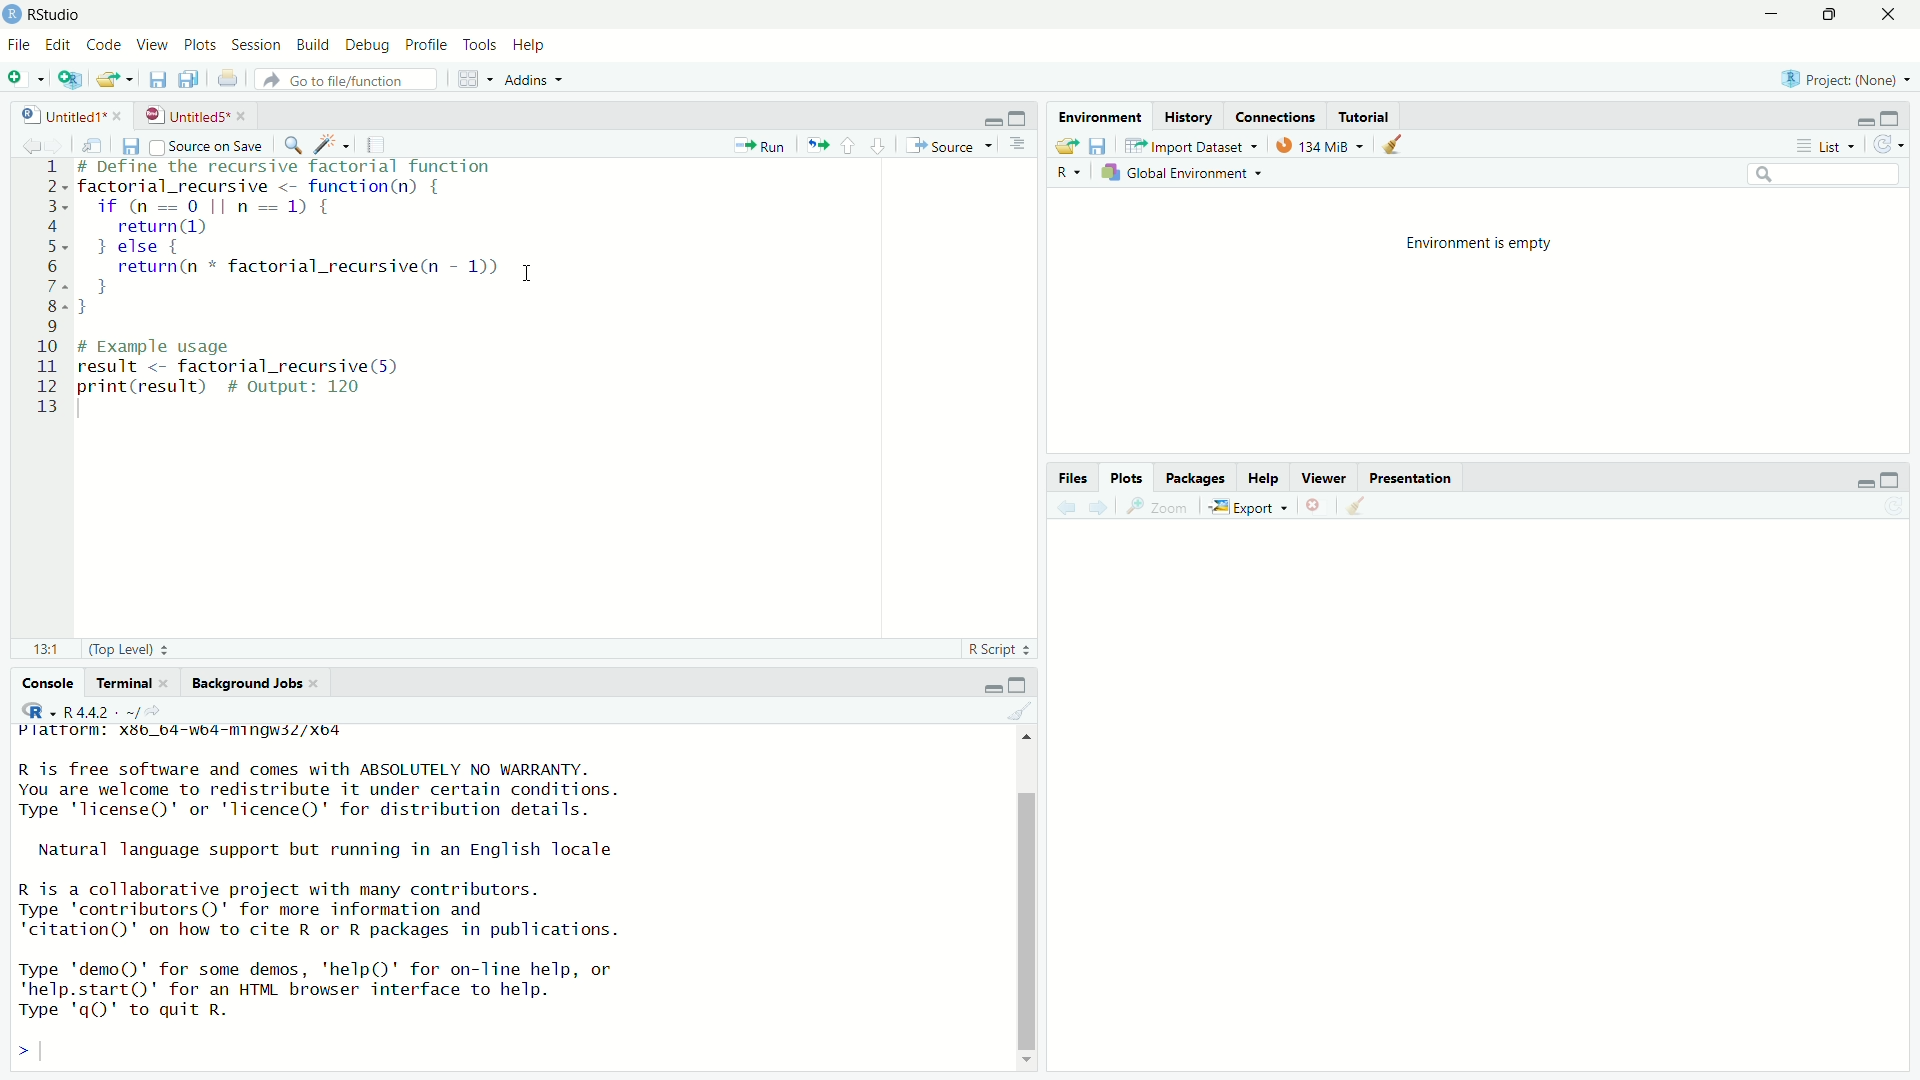 Image resolution: width=1920 pixels, height=1080 pixels. Describe the element at coordinates (947, 144) in the screenshot. I see `Source` at that location.